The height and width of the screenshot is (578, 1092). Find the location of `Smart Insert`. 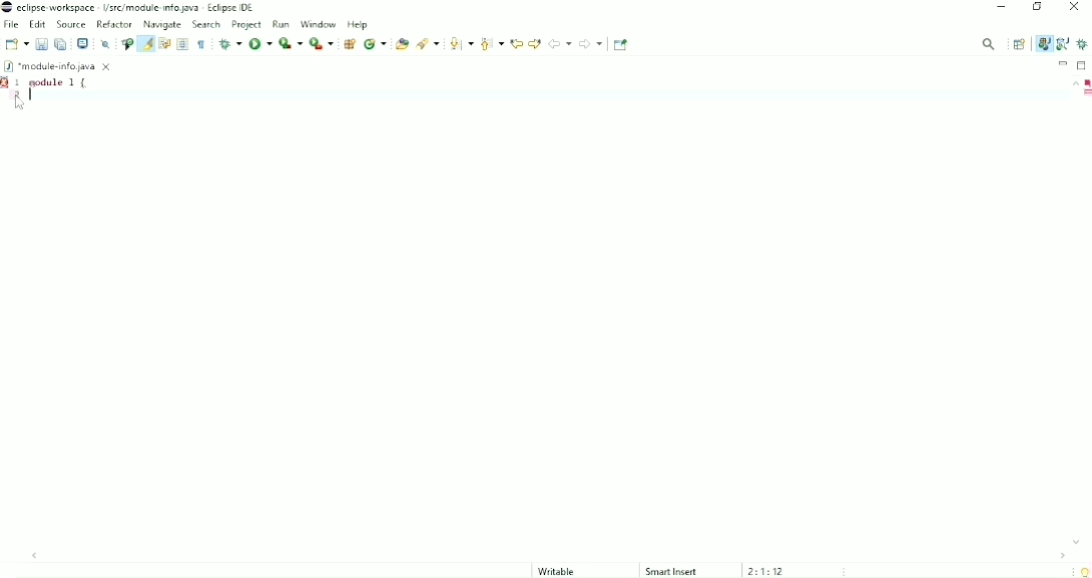

Smart Insert is located at coordinates (672, 571).